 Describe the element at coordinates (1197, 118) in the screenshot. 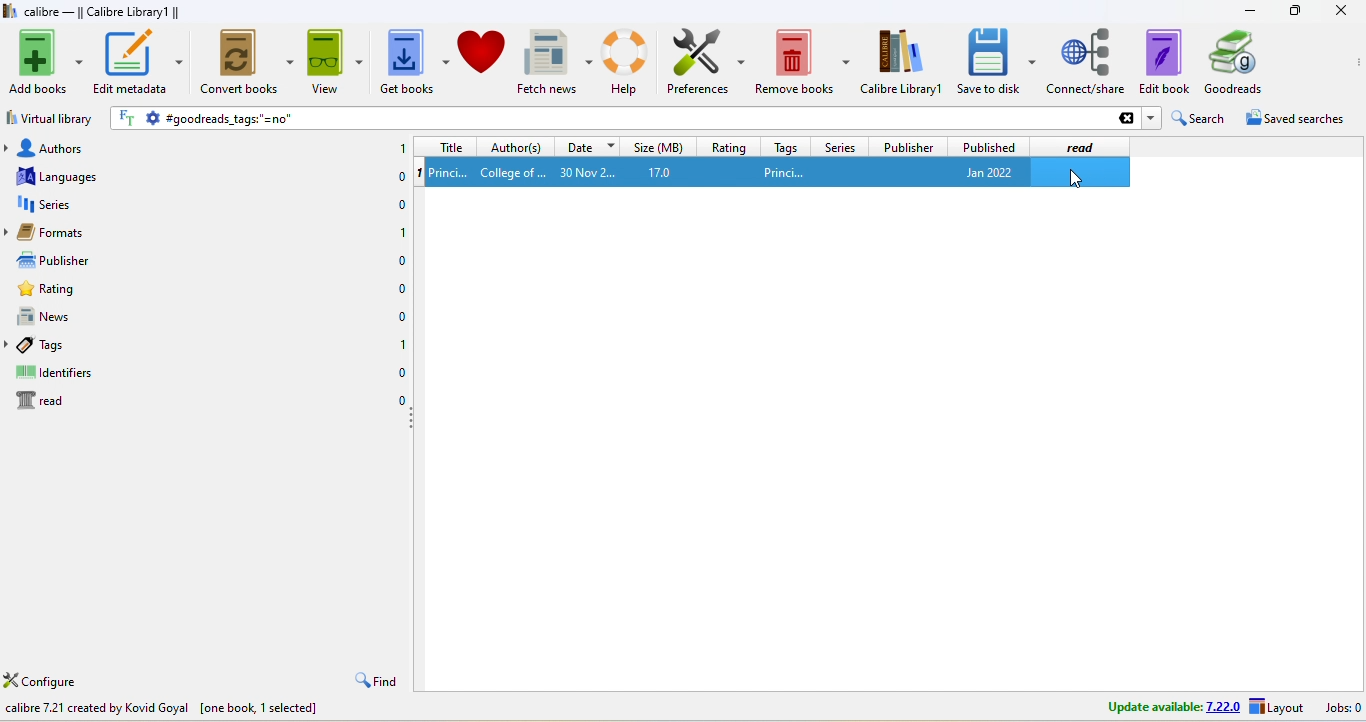

I see `search` at that location.